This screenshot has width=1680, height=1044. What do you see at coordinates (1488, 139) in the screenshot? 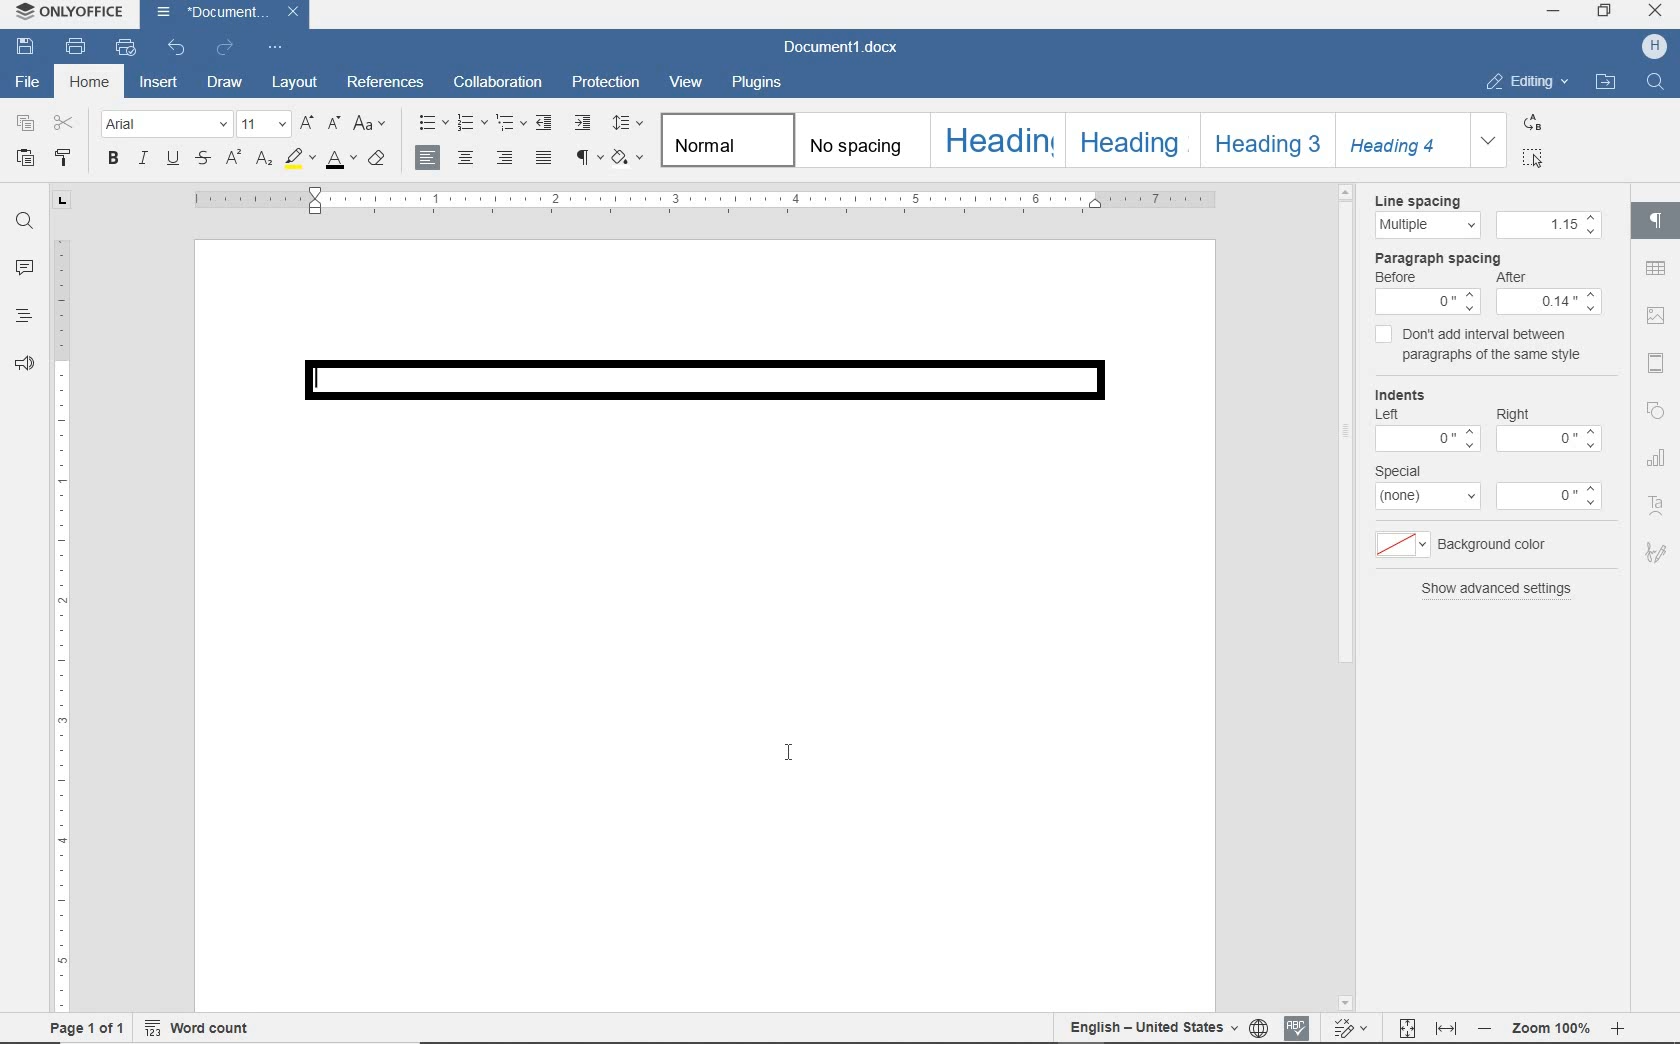
I see `expand` at bounding box center [1488, 139].